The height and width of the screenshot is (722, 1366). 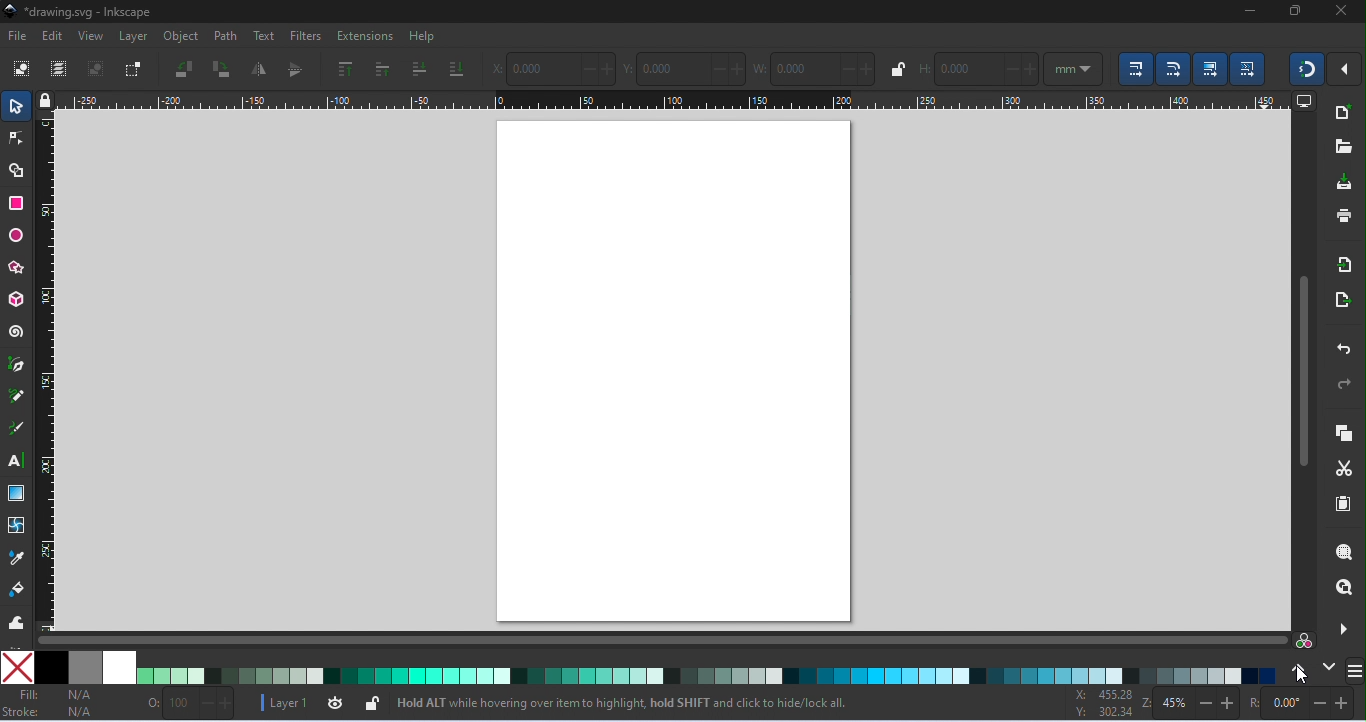 What do you see at coordinates (19, 430) in the screenshot?
I see `calligraphy ` at bounding box center [19, 430].